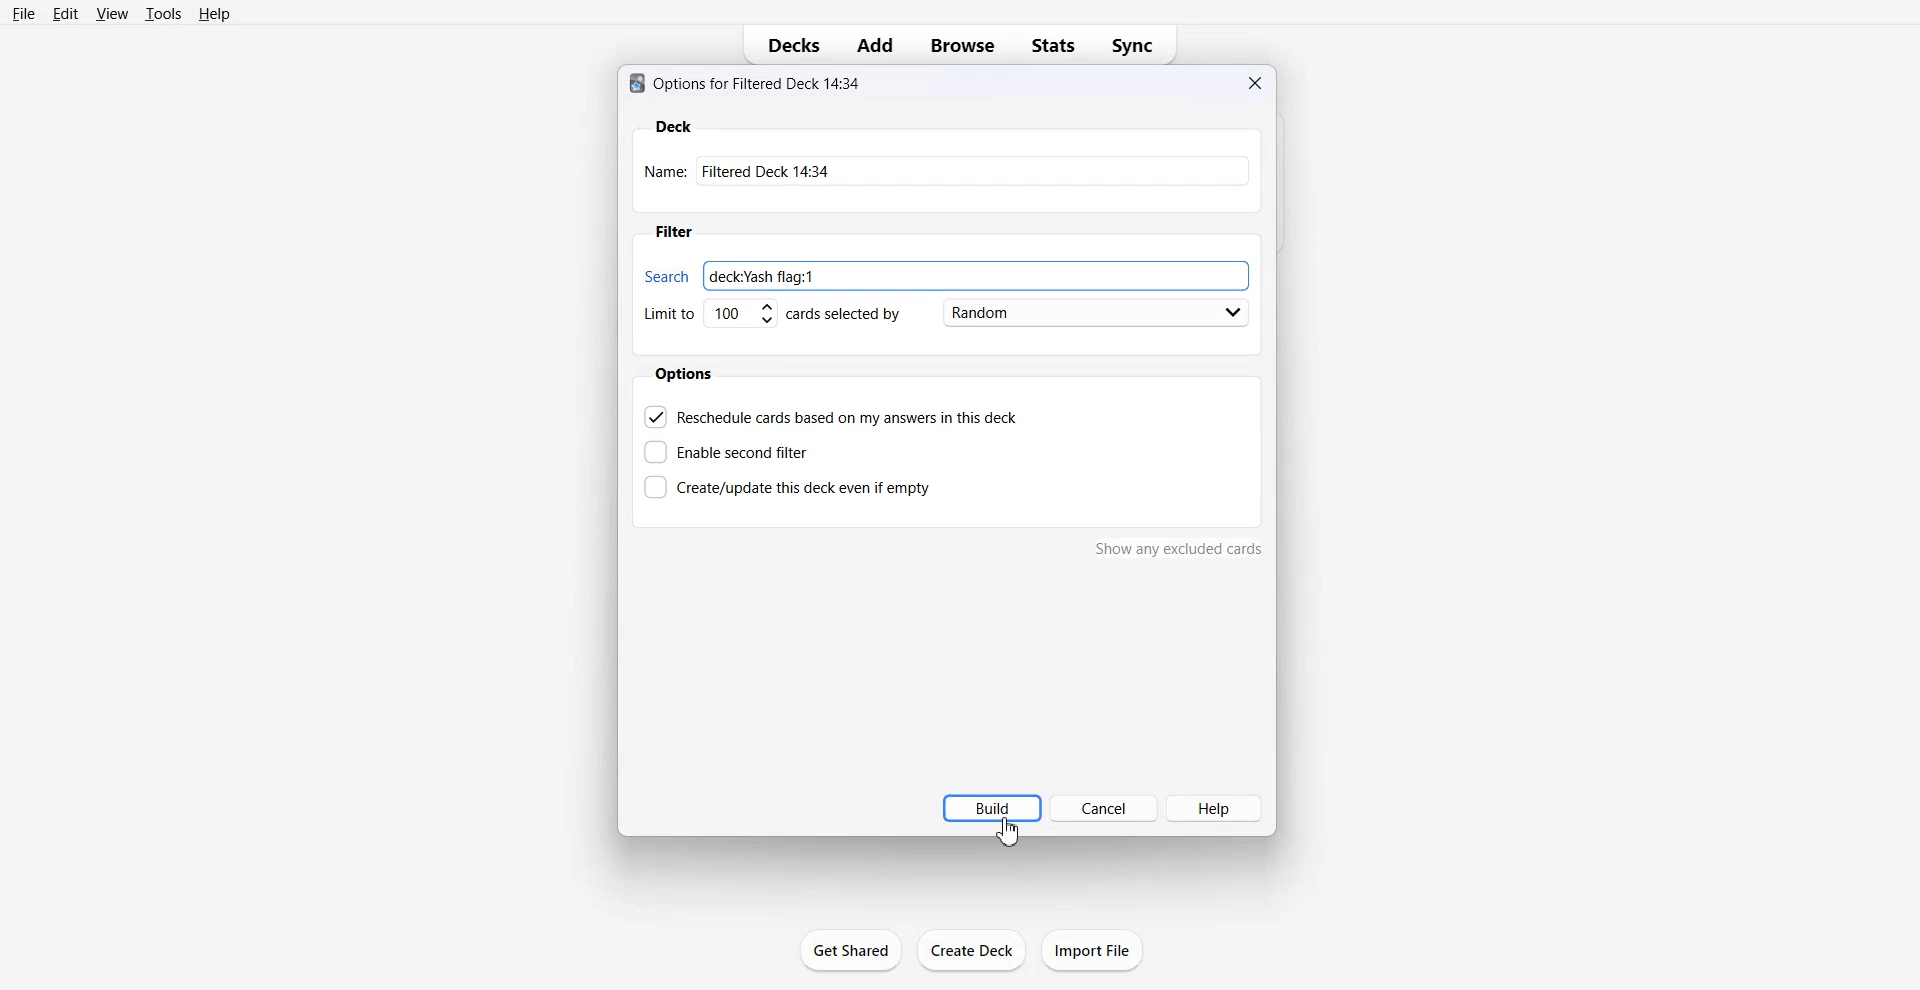 The image size is (1920, 990). Describe the element at coordinates (672, 231) in the screenshot. I see `Filter` at that location.